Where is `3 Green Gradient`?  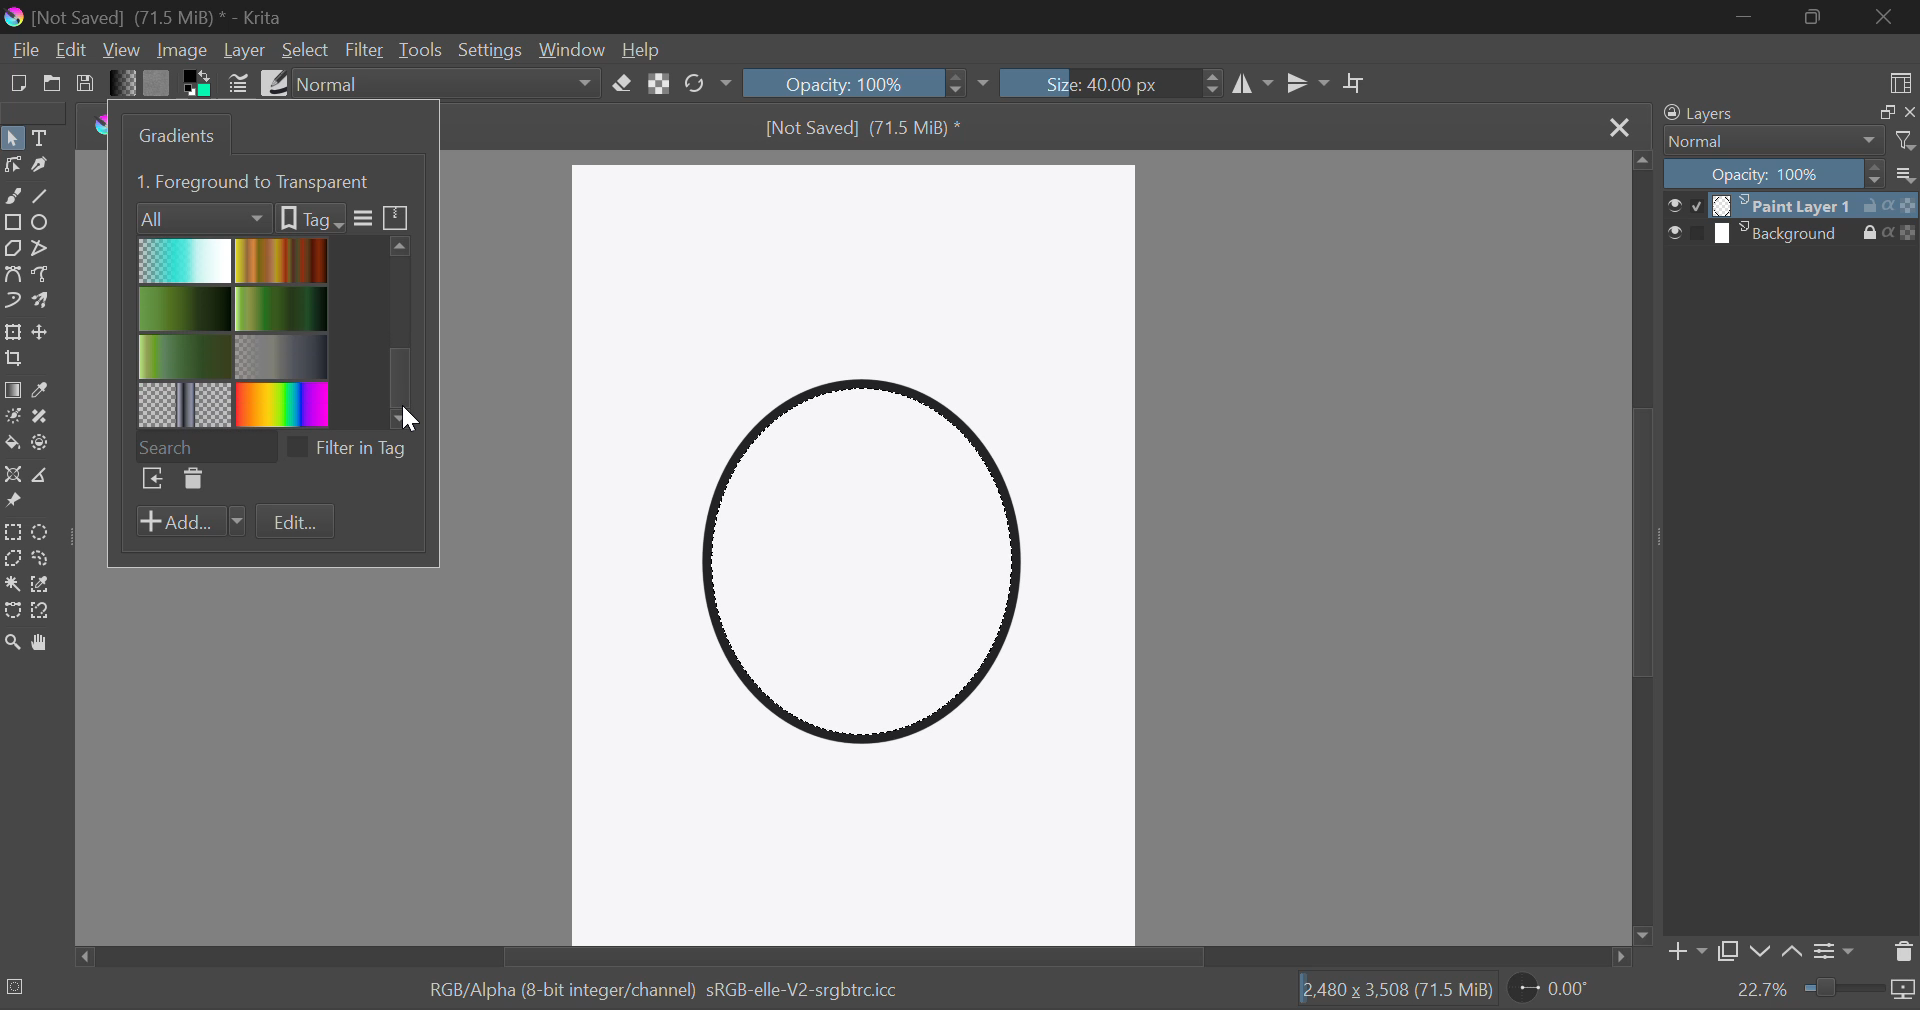
3 Green Gradient is located at coordinates (187, 357).